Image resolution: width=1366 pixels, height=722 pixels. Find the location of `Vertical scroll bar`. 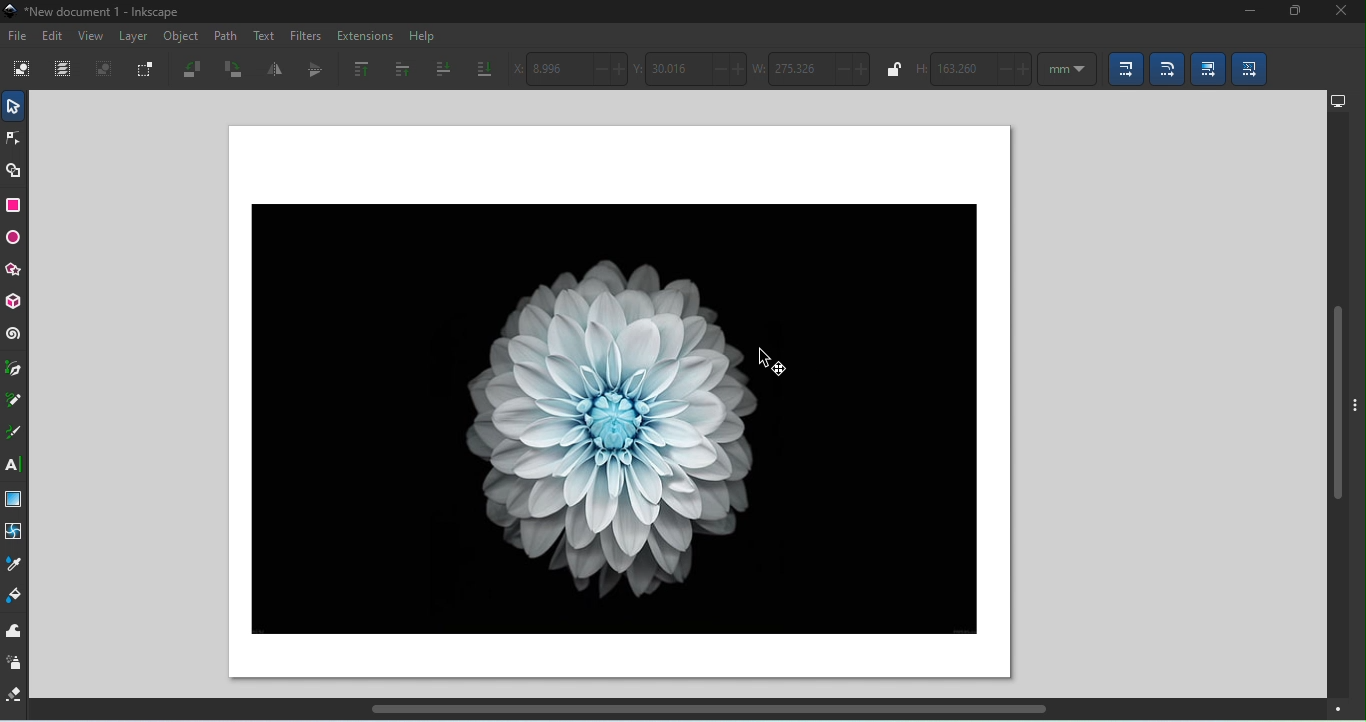

Vertical scroll bar is located at coordinates (1334, 406).